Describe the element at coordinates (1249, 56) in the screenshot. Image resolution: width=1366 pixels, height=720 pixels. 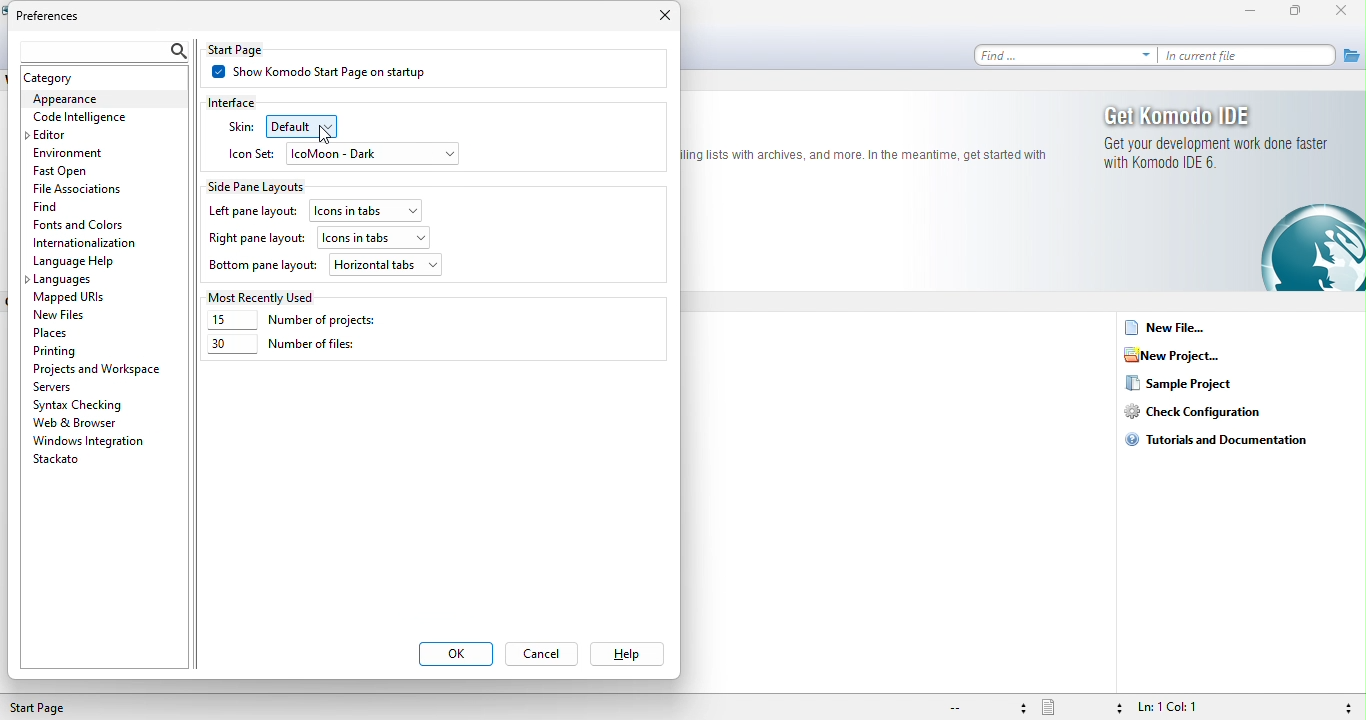
I see `in current file` at that location.